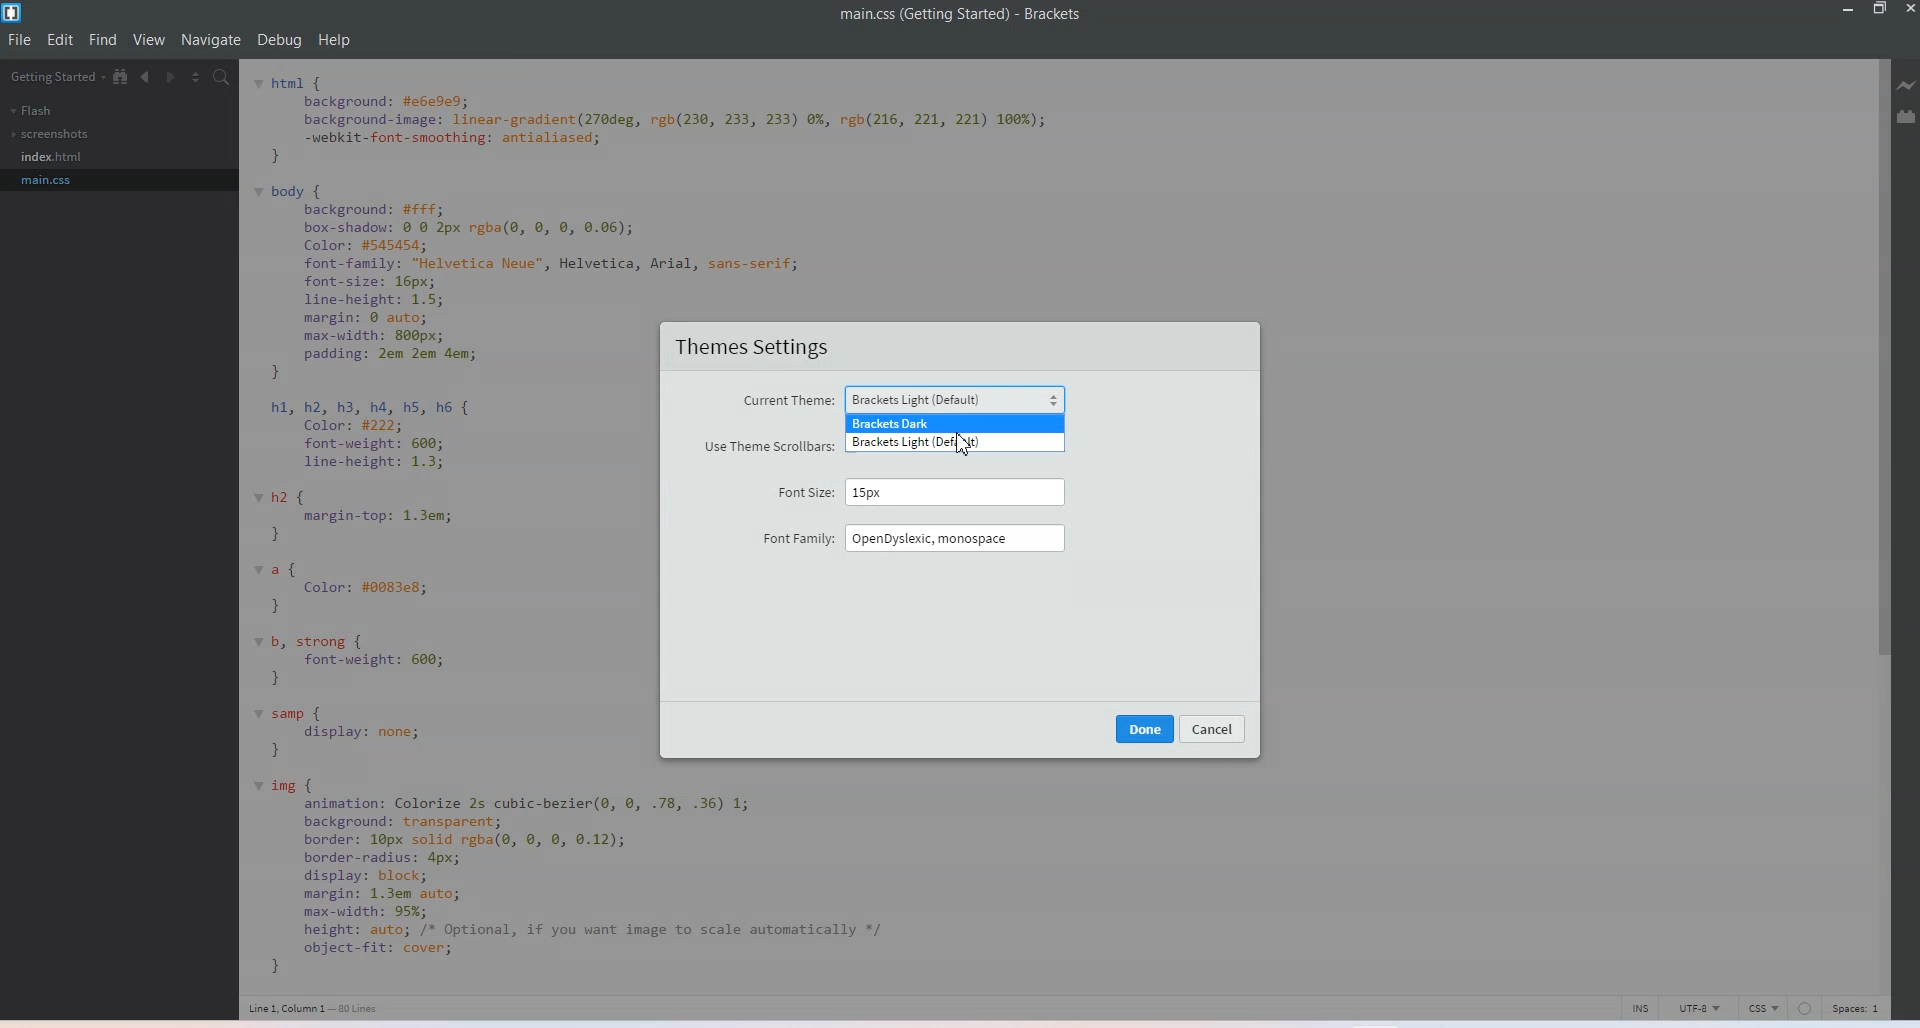 The image size is (1920, 1028). What do you see at coordinates (1701, 1007) in the screenshot?
I see `UTF-8` at bounding box center [1701, 1007].